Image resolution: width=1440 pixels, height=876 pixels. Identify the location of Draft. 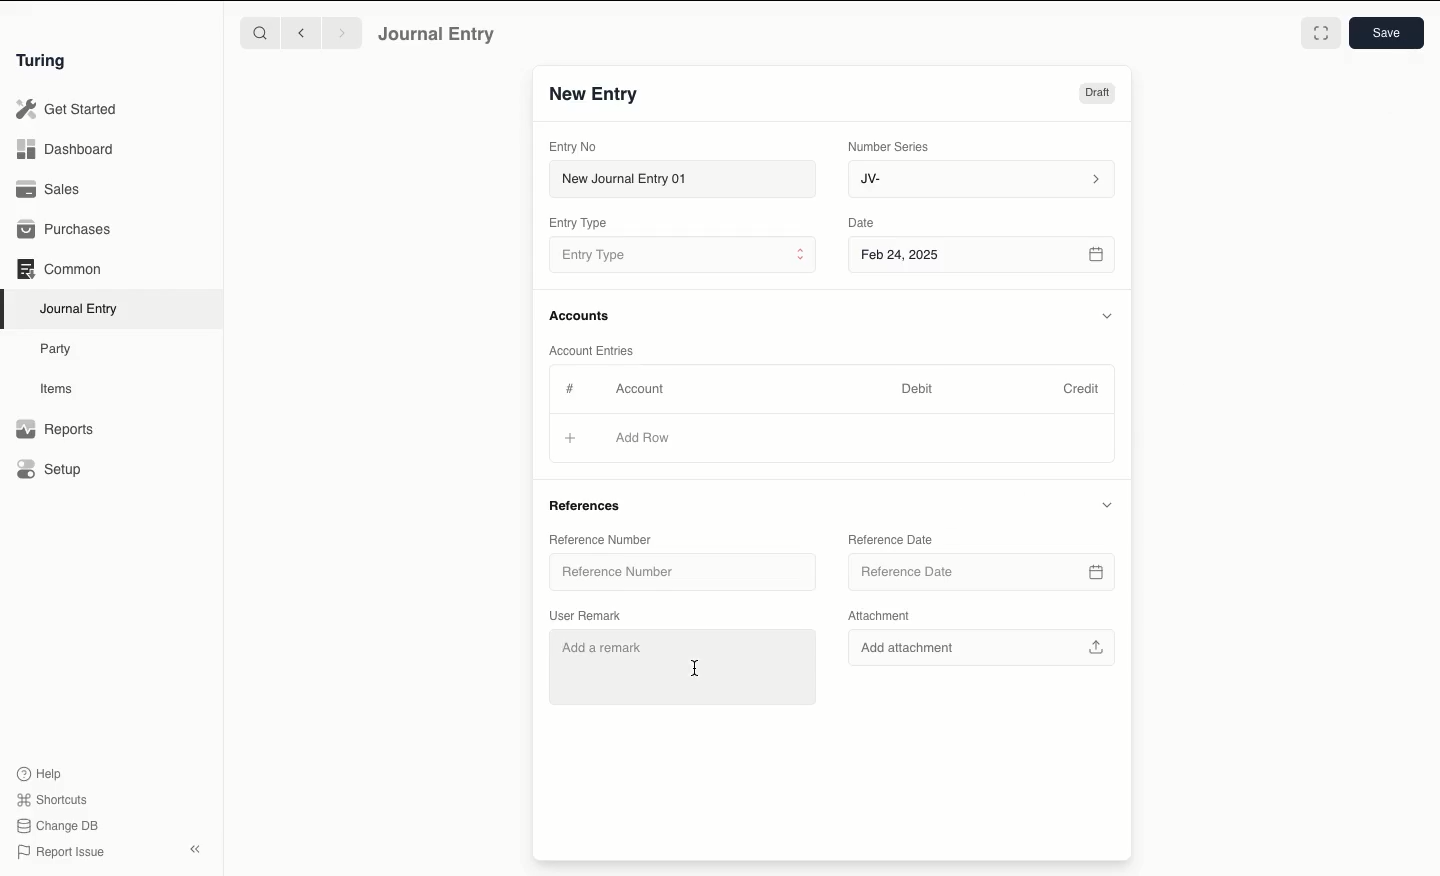
(1097, 93).